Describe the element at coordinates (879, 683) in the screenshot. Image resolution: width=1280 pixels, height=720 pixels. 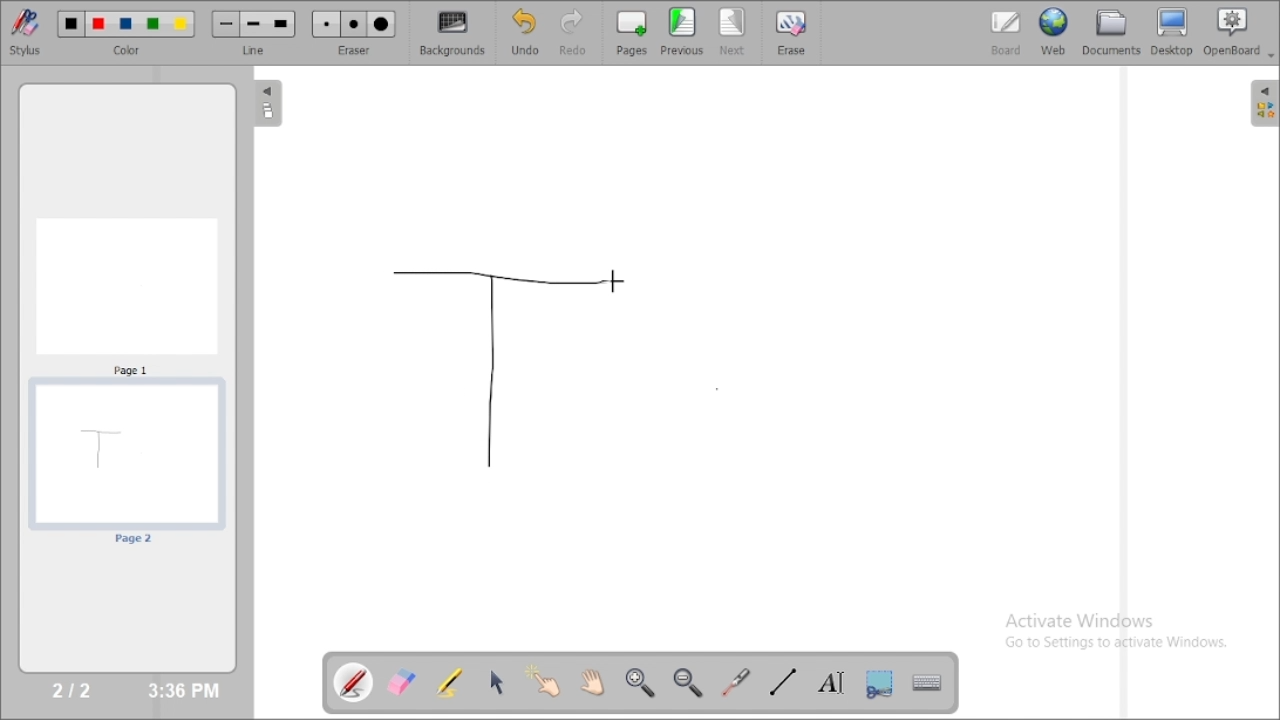
I see `capture part of the screen` at that location.